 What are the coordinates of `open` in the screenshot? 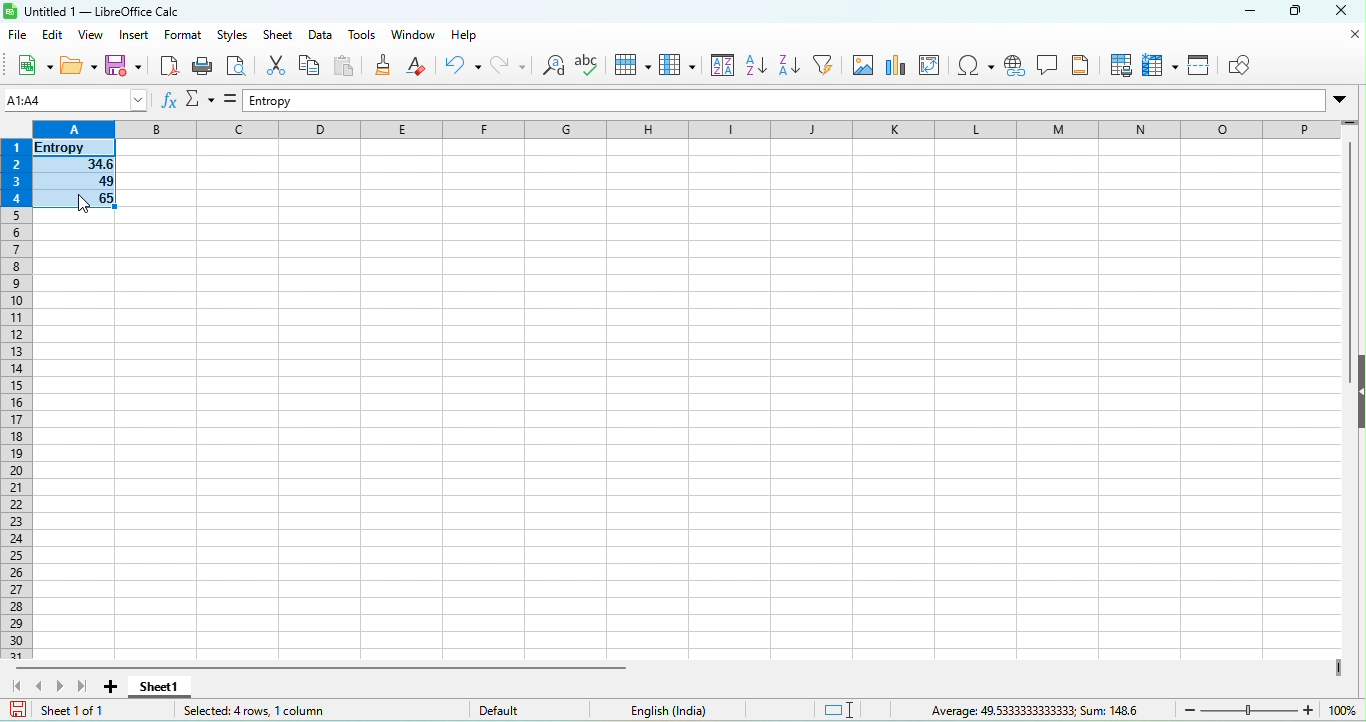 It's located at (78, 67).